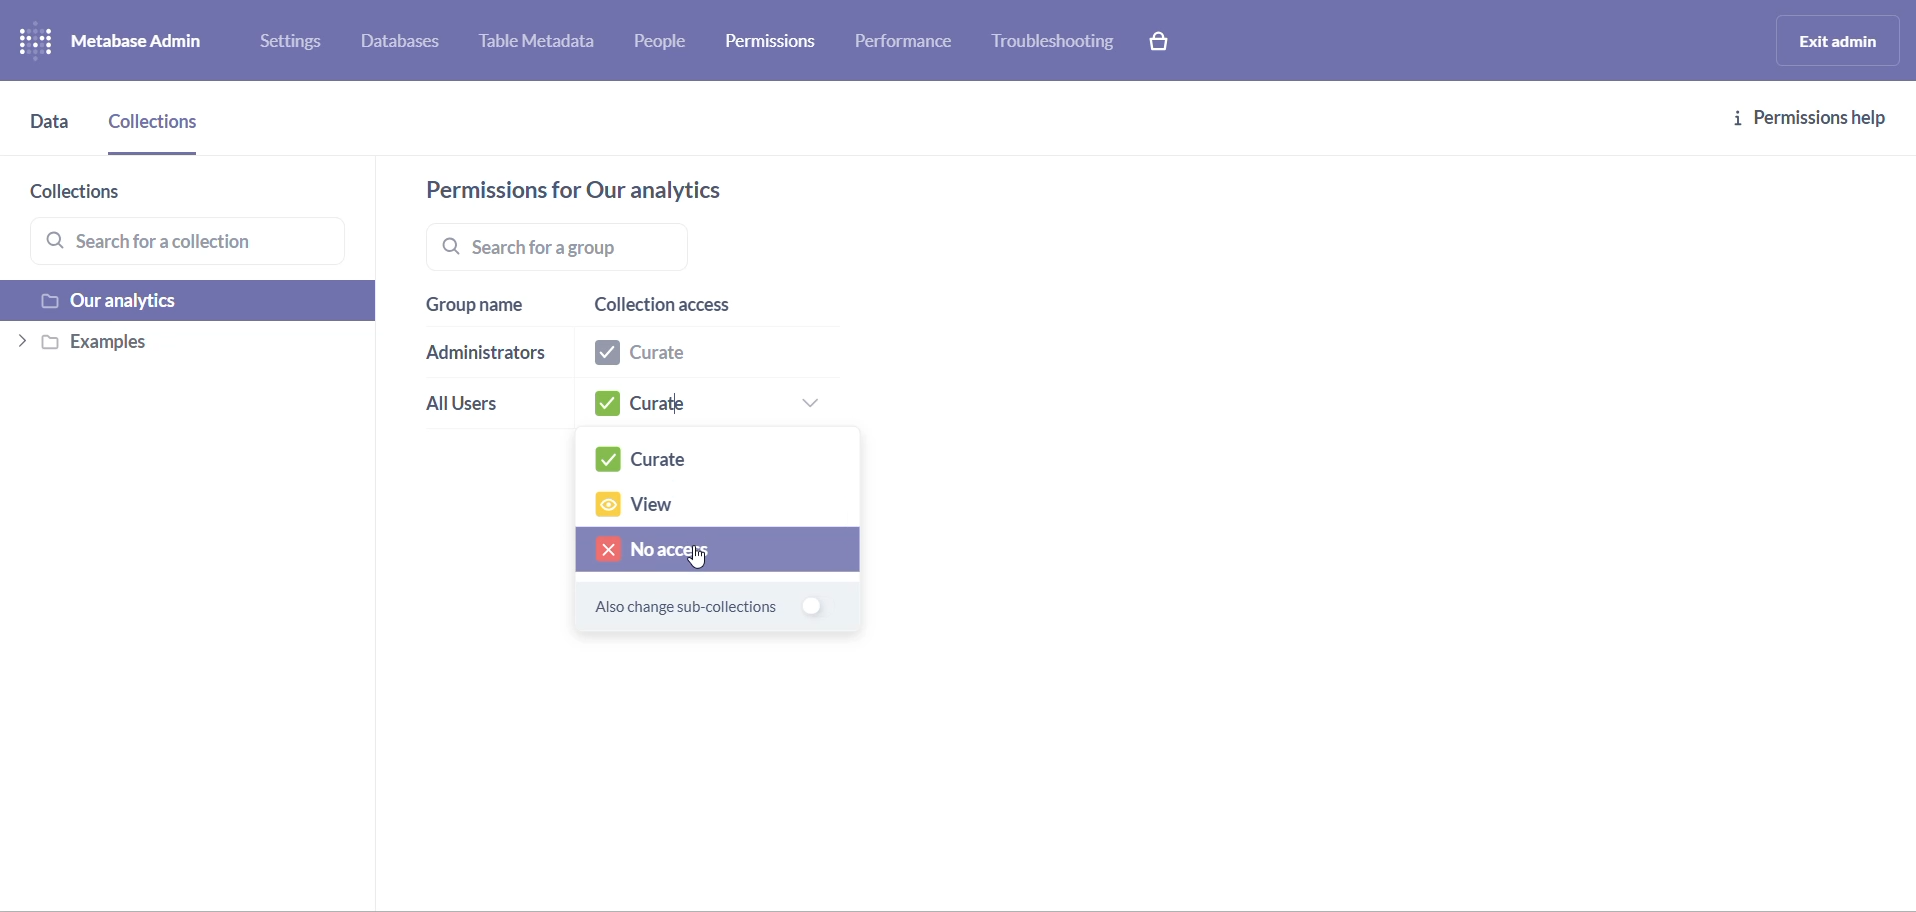 This screenshot has height=912, width=1916. What do you see at coordinates (700, 307) in the screenshot?
I see `collection access heading` at bounding box center [700, 307].